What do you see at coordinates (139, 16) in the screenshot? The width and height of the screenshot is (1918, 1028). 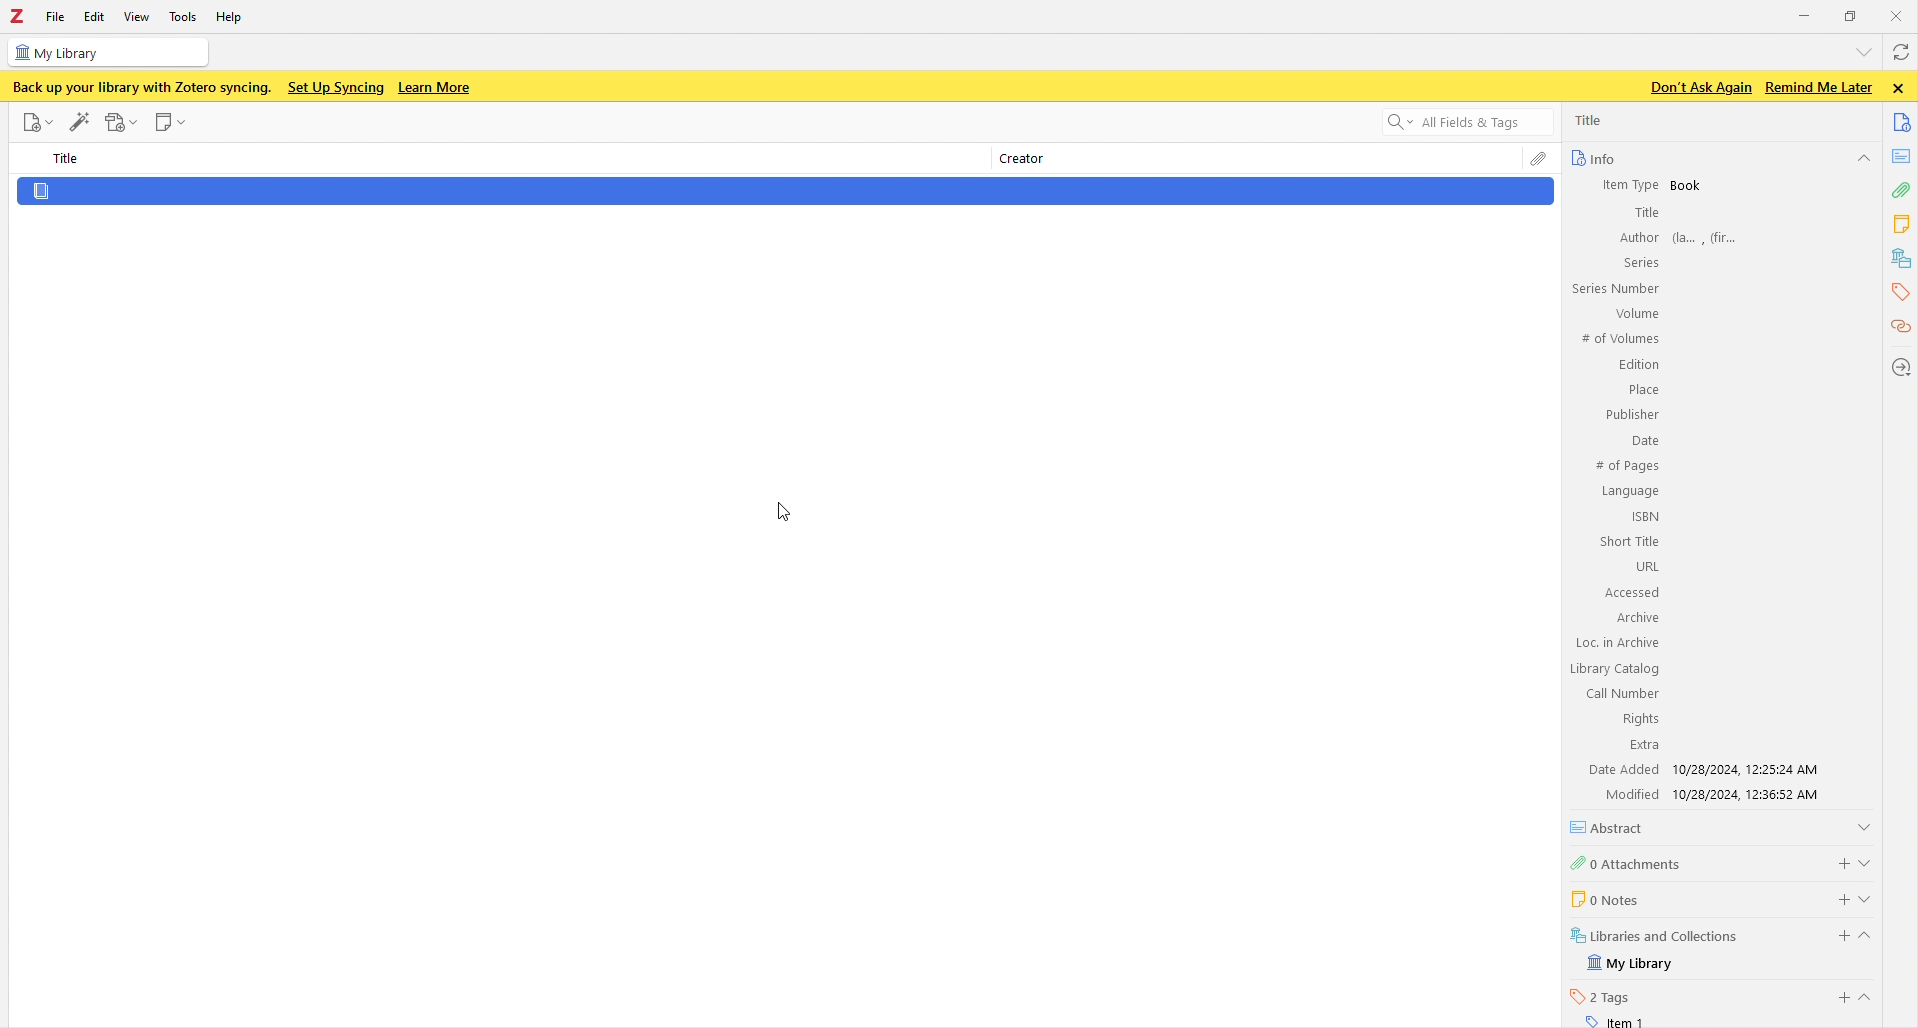 I see `View` at bounding box center [139, 16].